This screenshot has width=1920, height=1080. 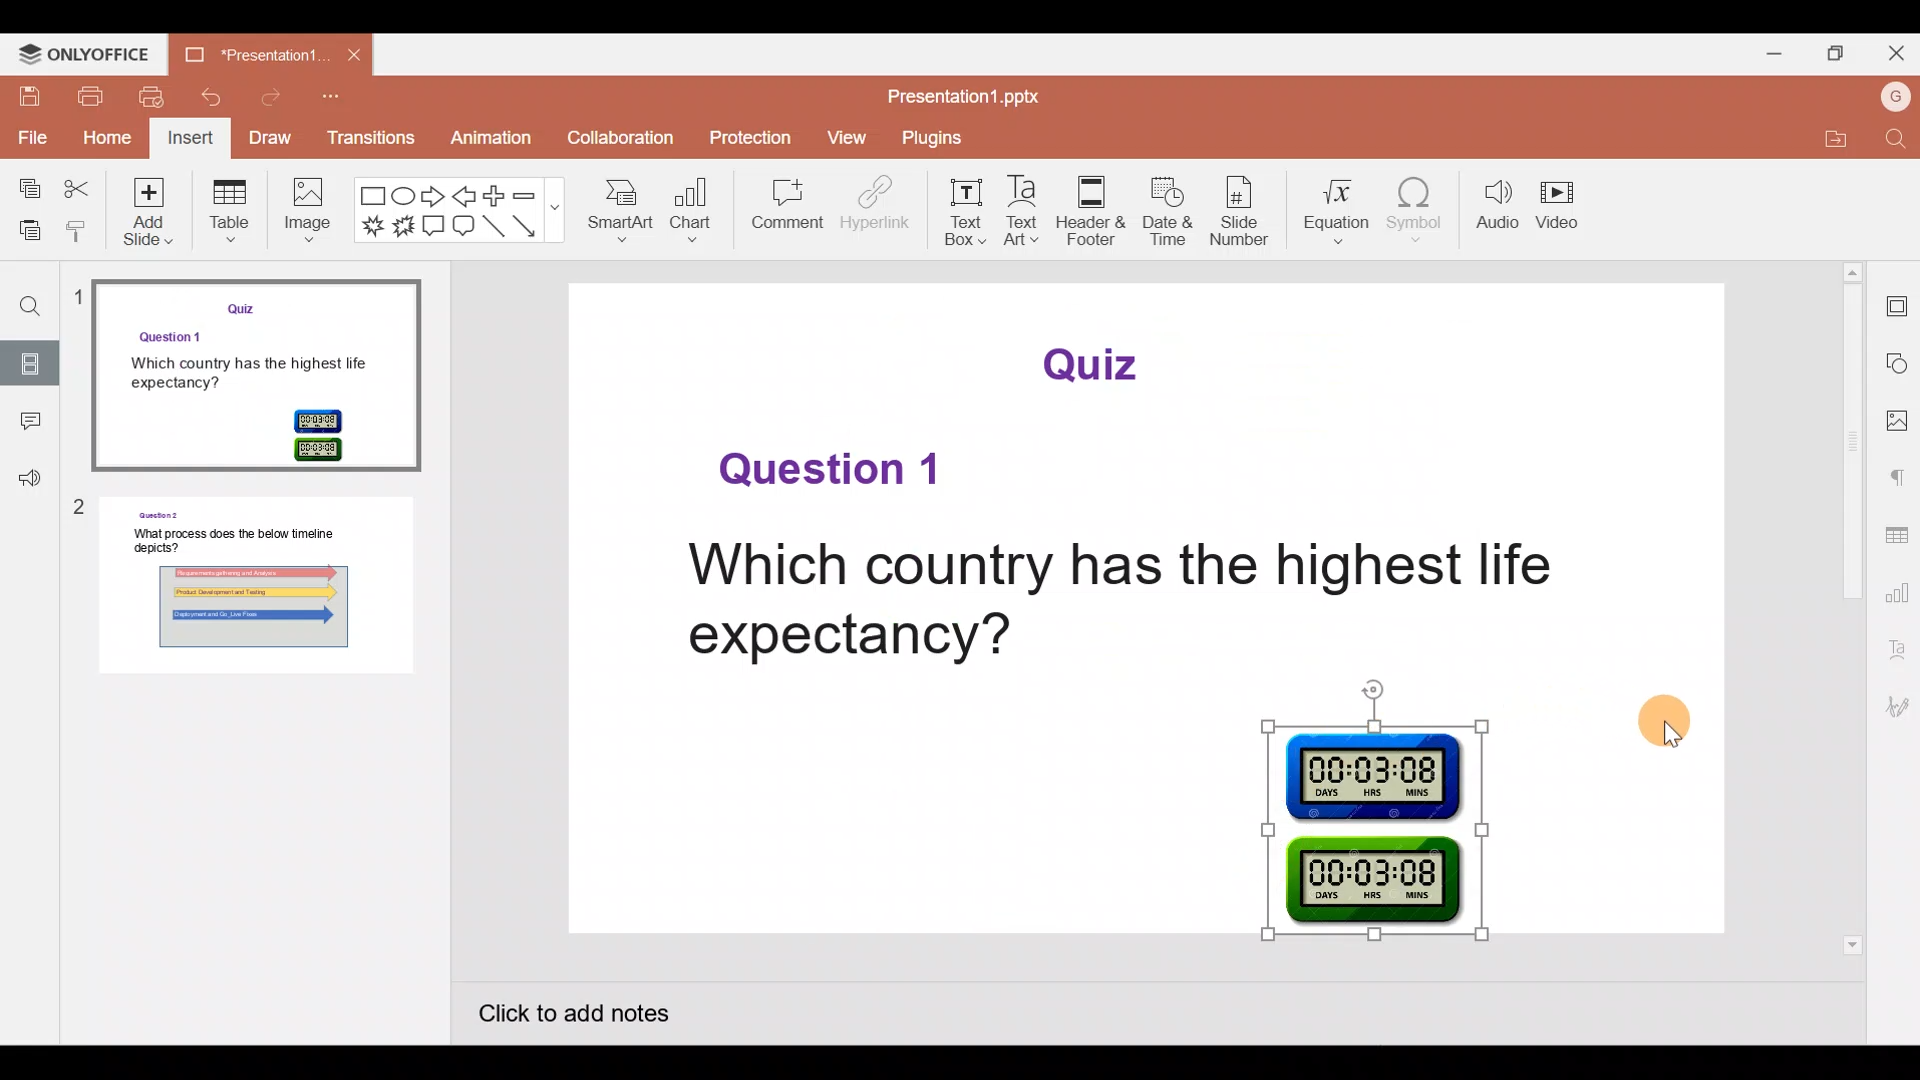 What do you see at coordinates (1898, 363) in the screenshot?
I see `Shape settings` at bounding box center [1898, 363].